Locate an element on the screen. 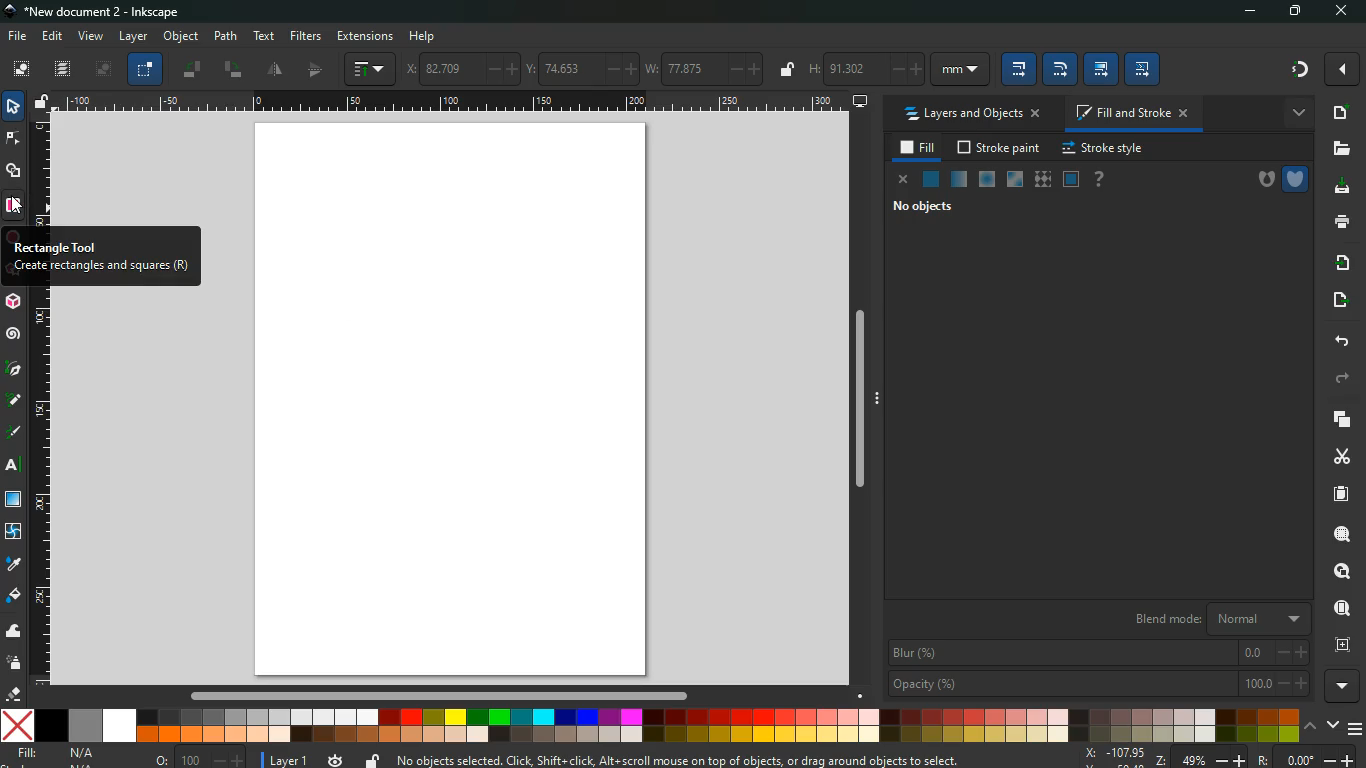 This screenshot has height=768, width=1366. print is located at coordinates (1337, 223).